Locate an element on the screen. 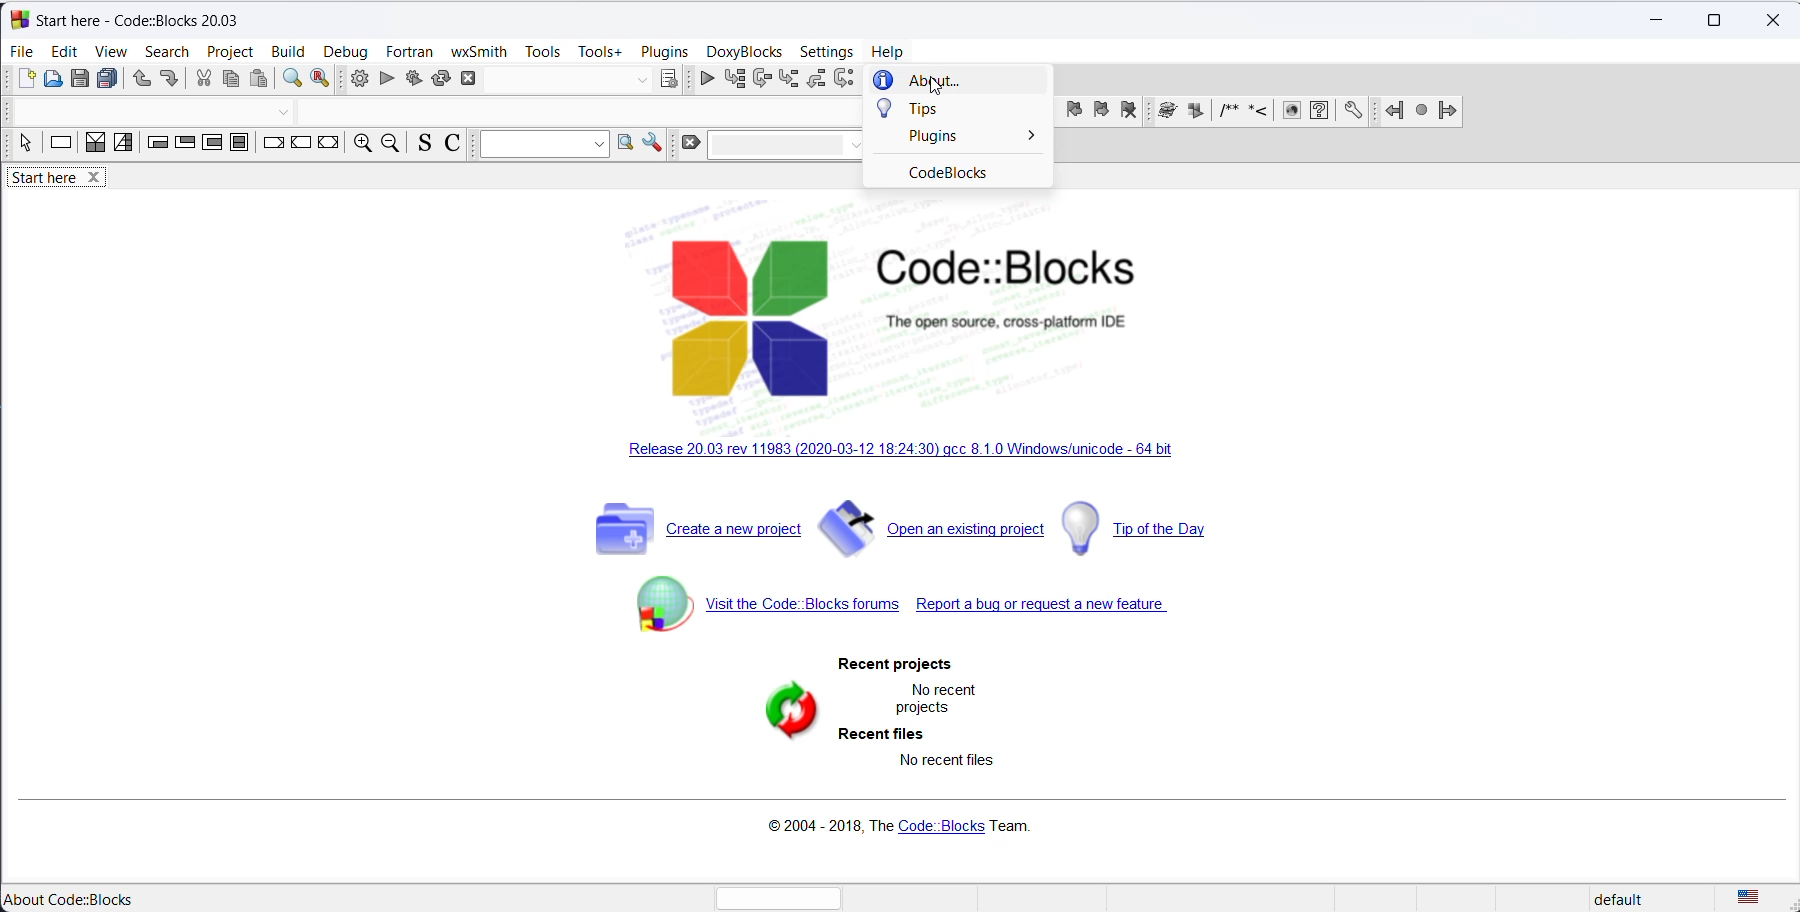  default is located at coordinates (1633, 897).